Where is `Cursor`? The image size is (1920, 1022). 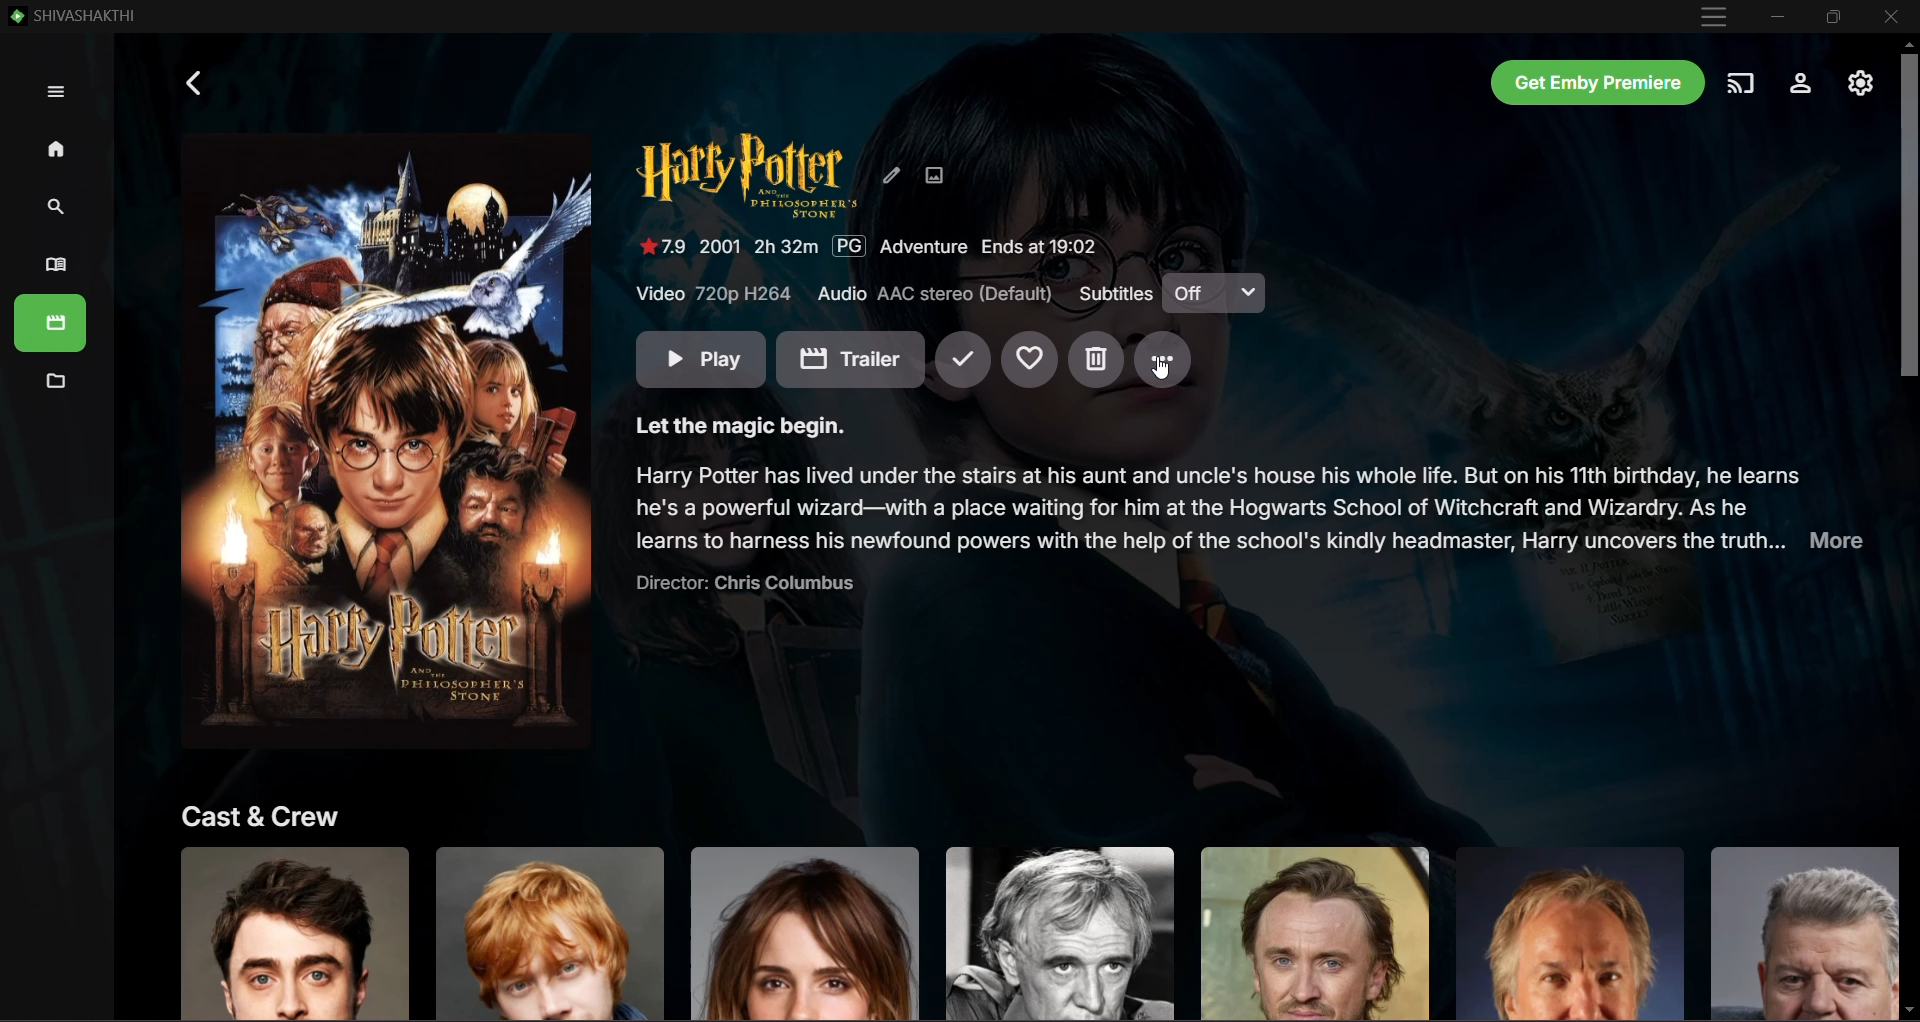
Cursor is located at coordinates (1160, 367).